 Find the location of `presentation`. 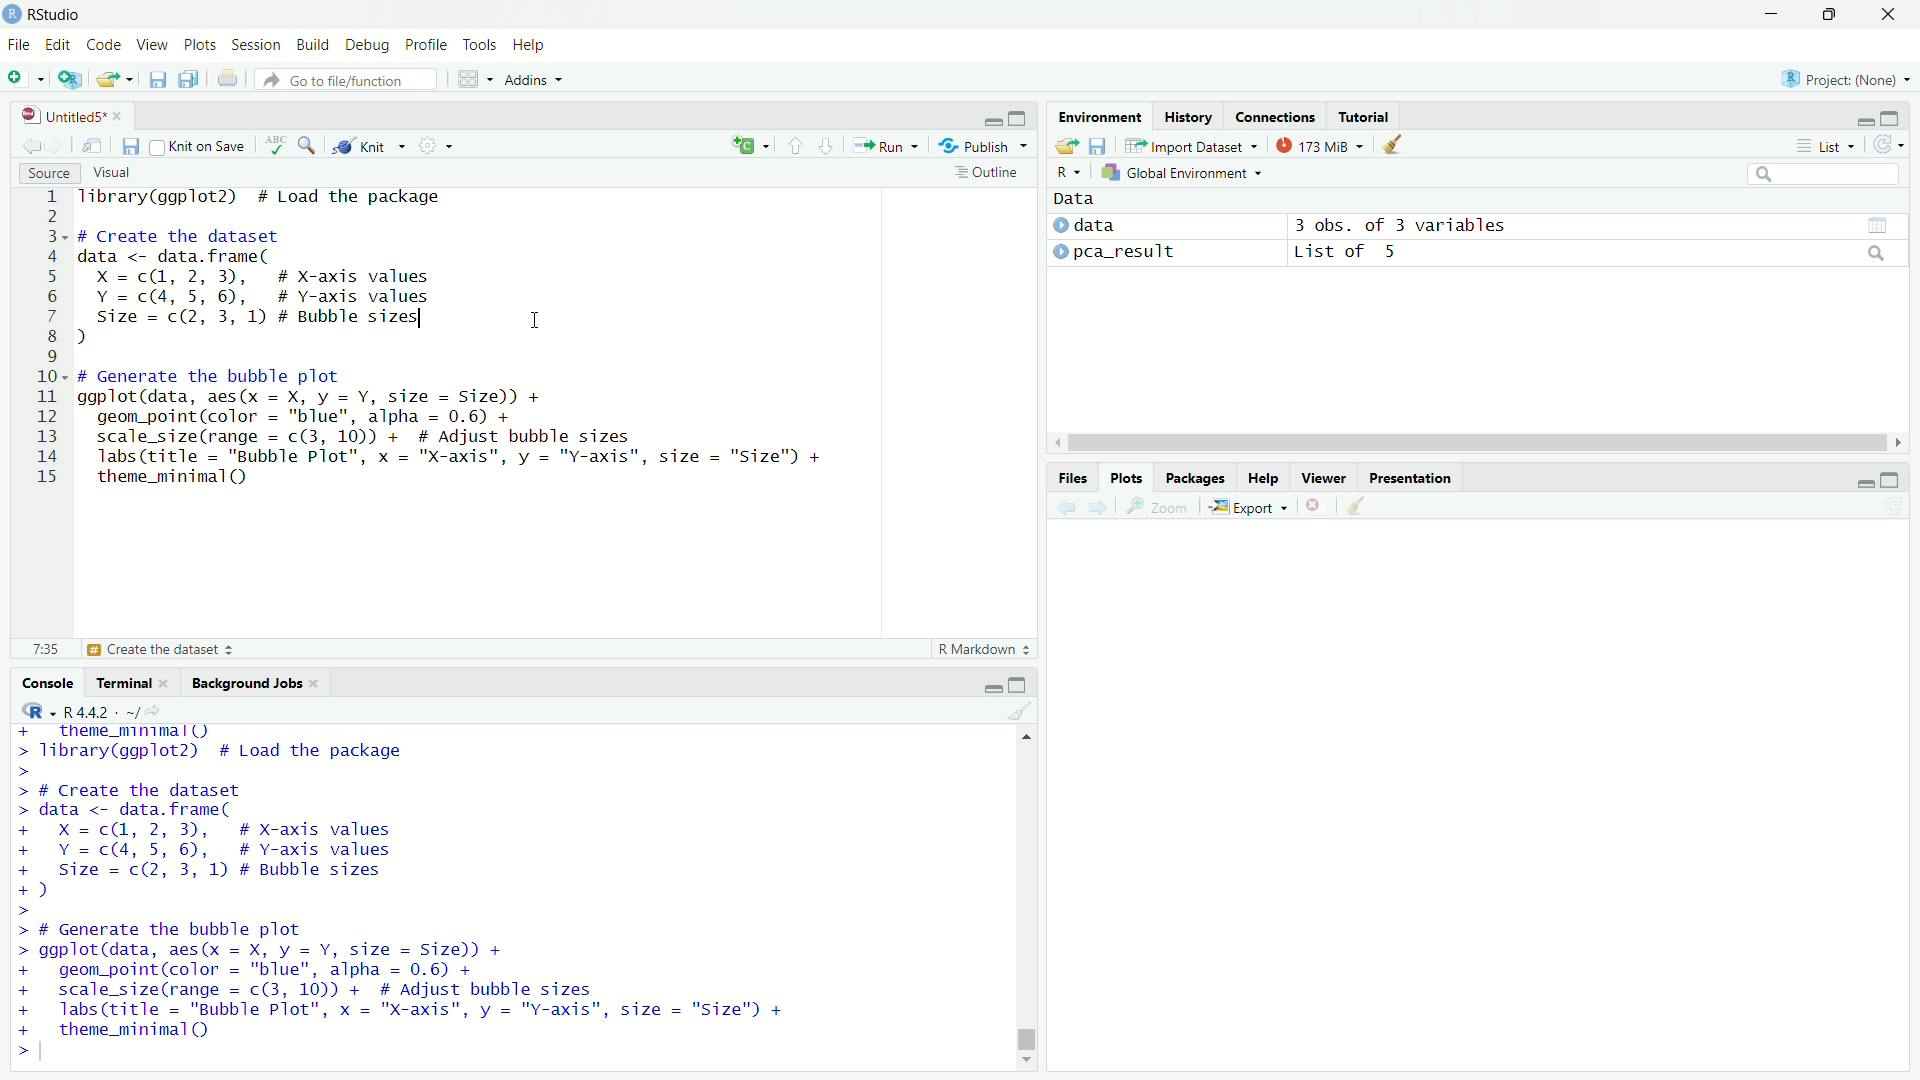

presentation is located at coordinates (1410, 478).